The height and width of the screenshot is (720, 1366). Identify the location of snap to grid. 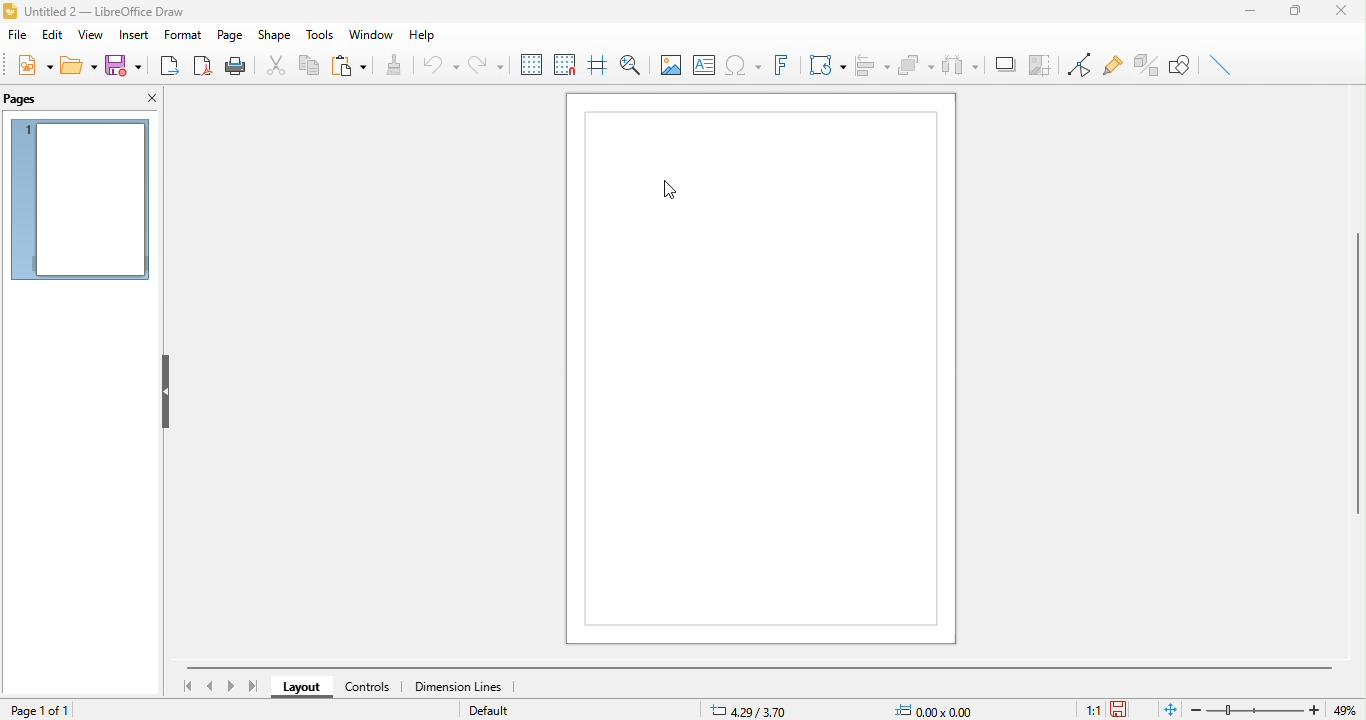
(564, 66).